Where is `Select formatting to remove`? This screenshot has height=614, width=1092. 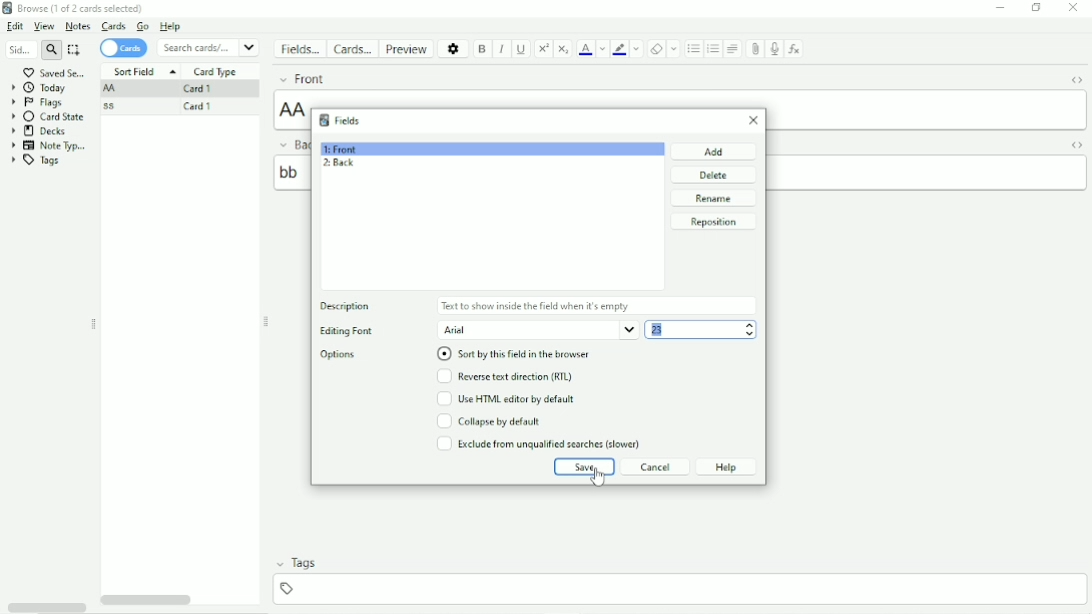
Select formatting to remove is located at coordinates (674, 49).